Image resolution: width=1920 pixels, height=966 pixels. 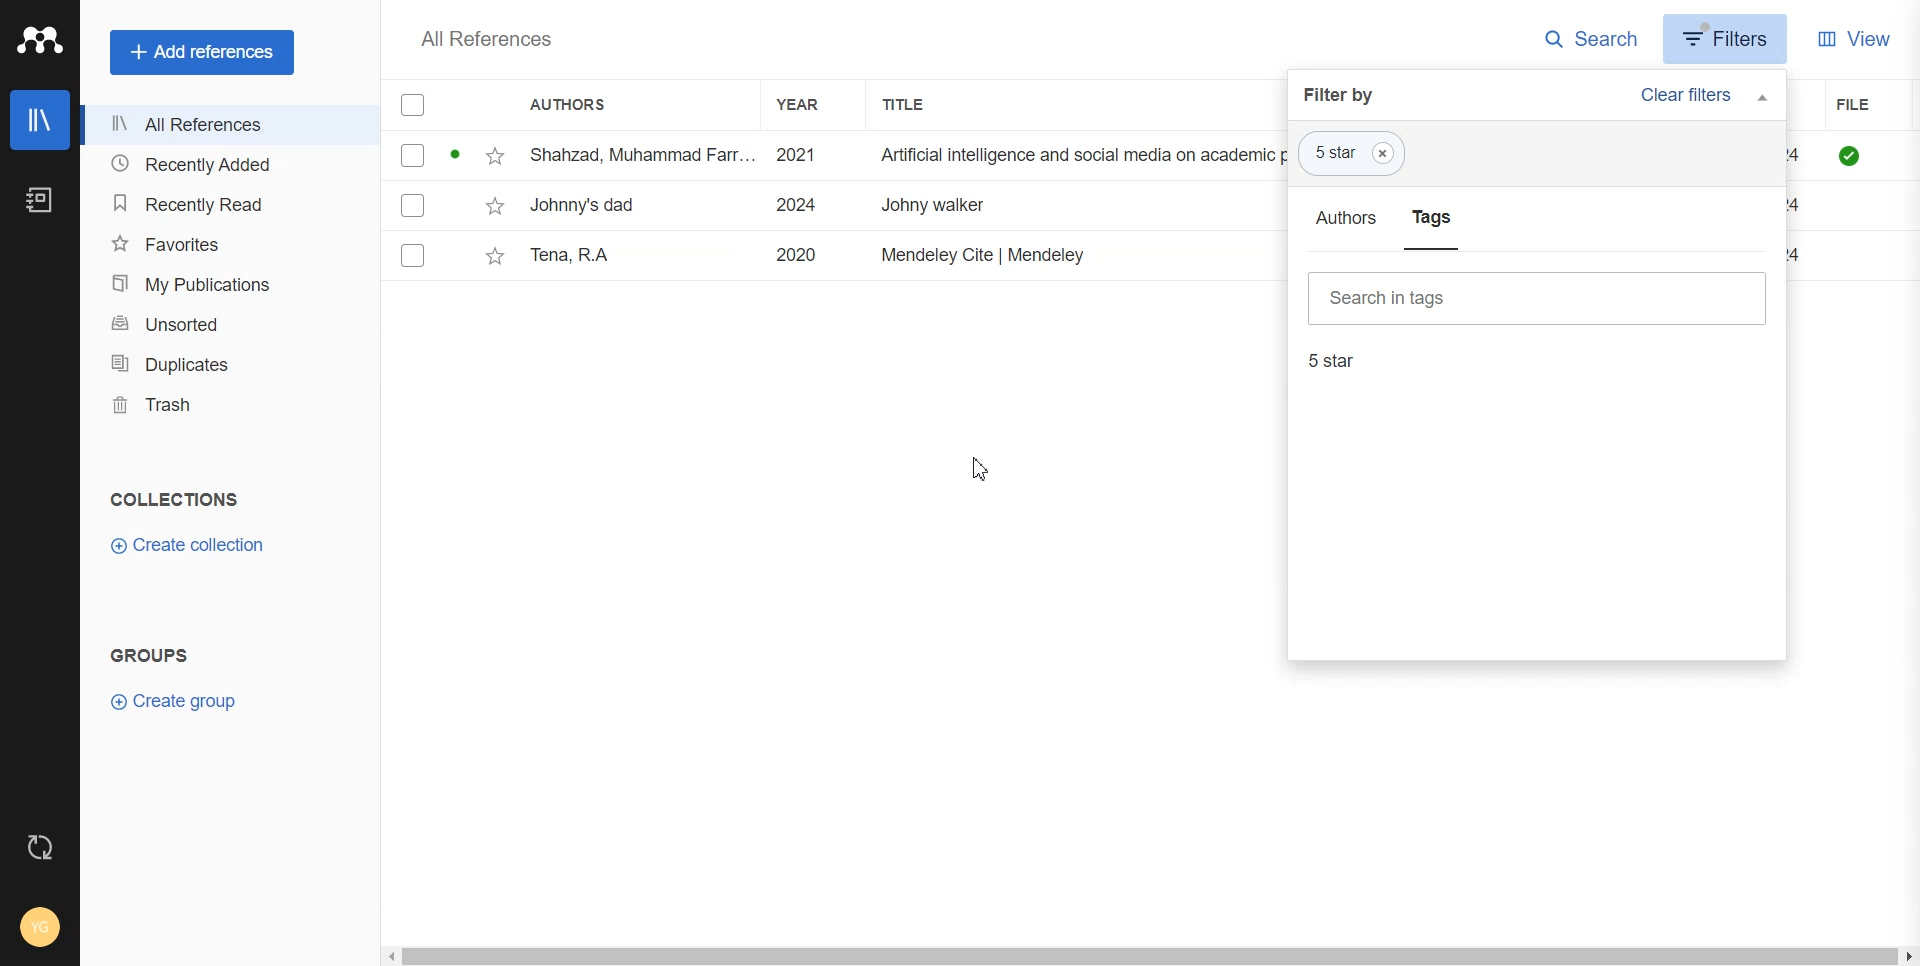 I want to click on View, so click(x=1855, y=40).